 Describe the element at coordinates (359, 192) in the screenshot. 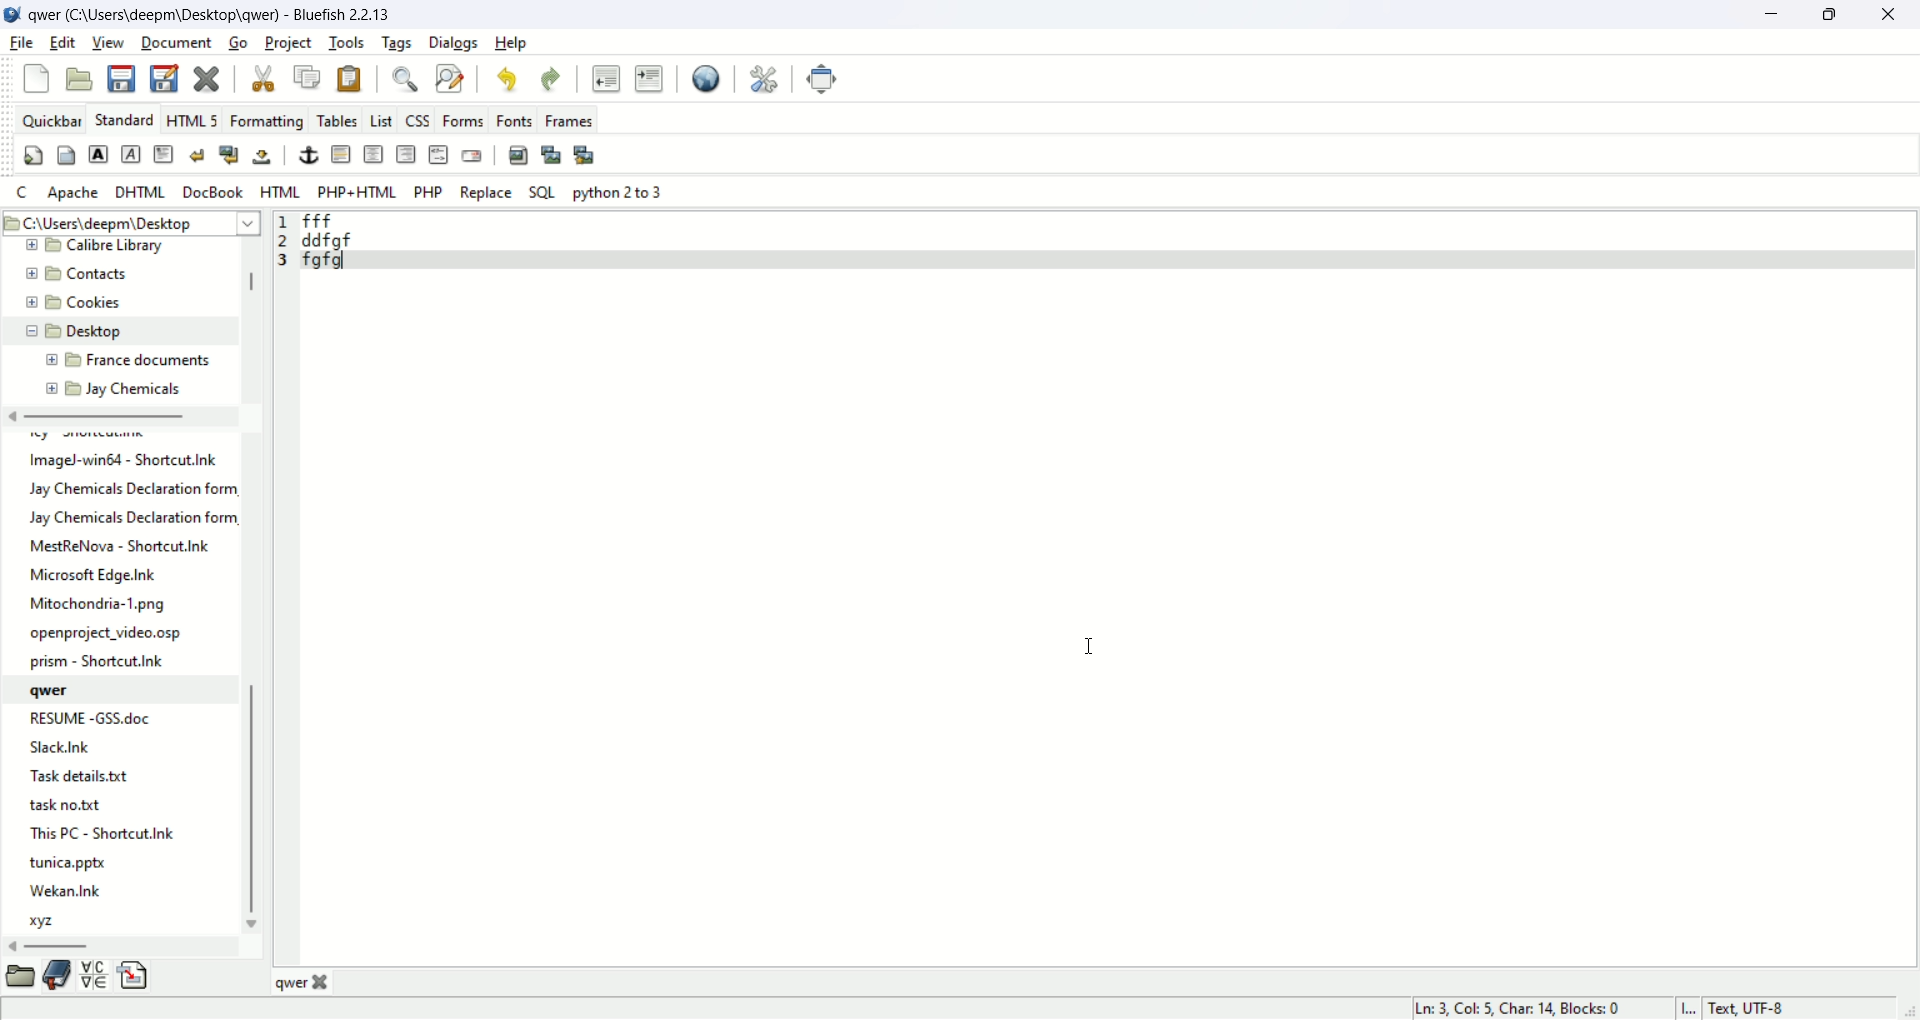

I see `PHP+HTML` at that location.